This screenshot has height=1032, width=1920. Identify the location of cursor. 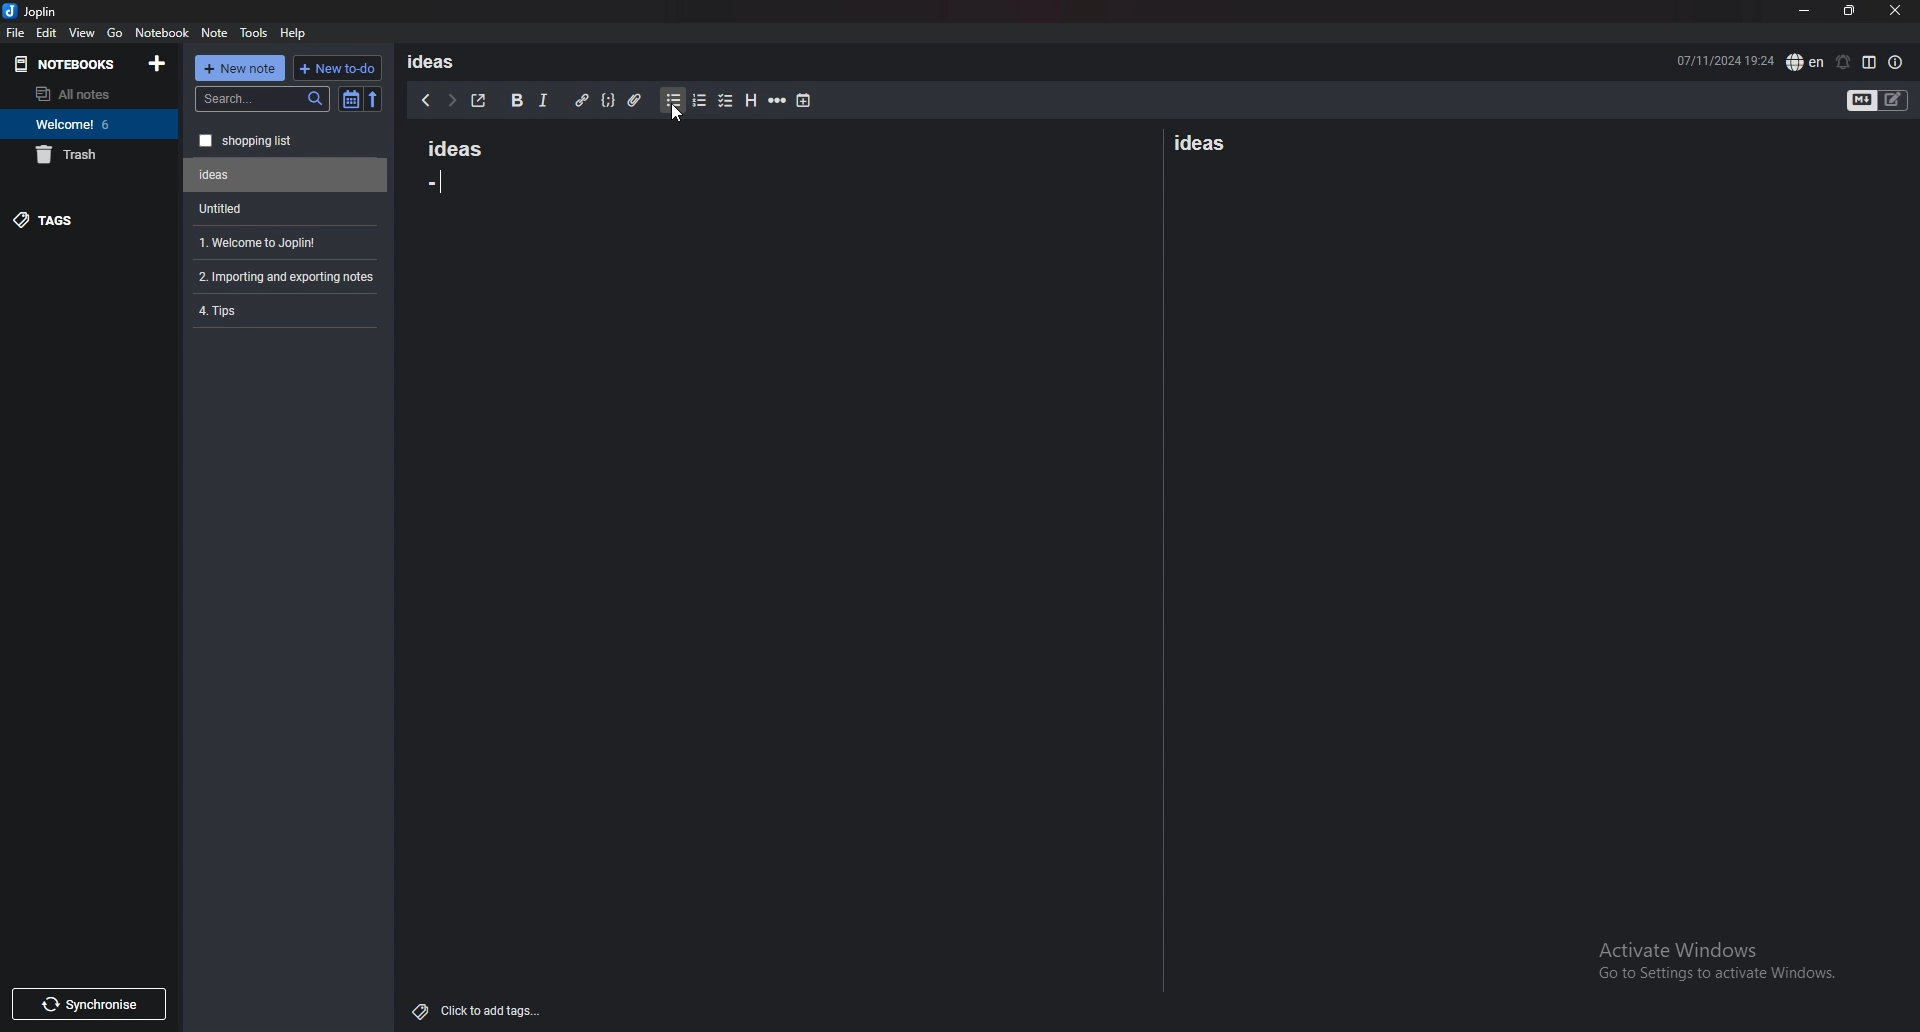
(676, 114).